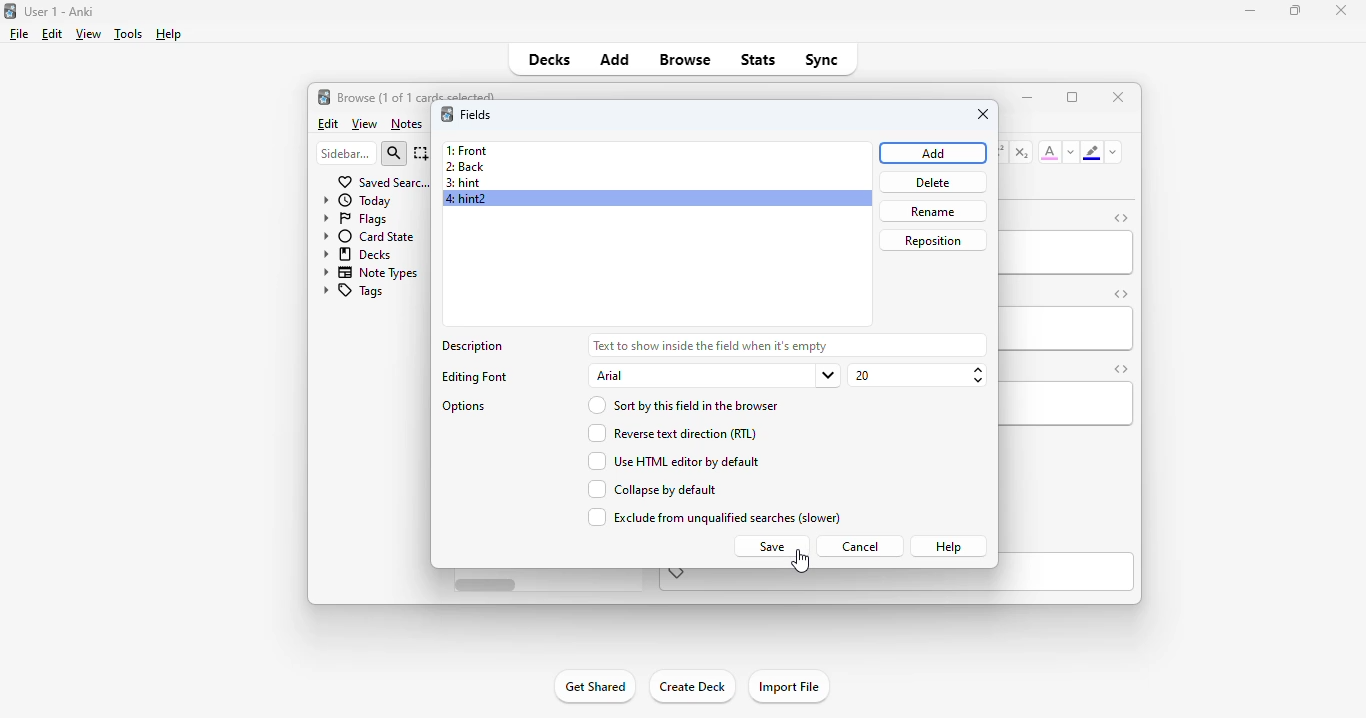 The image size is (1366, 718). What do you see at coordinates (384, 181) in the screenshot?
I see `saved searches` at bounding box center [384, 181].